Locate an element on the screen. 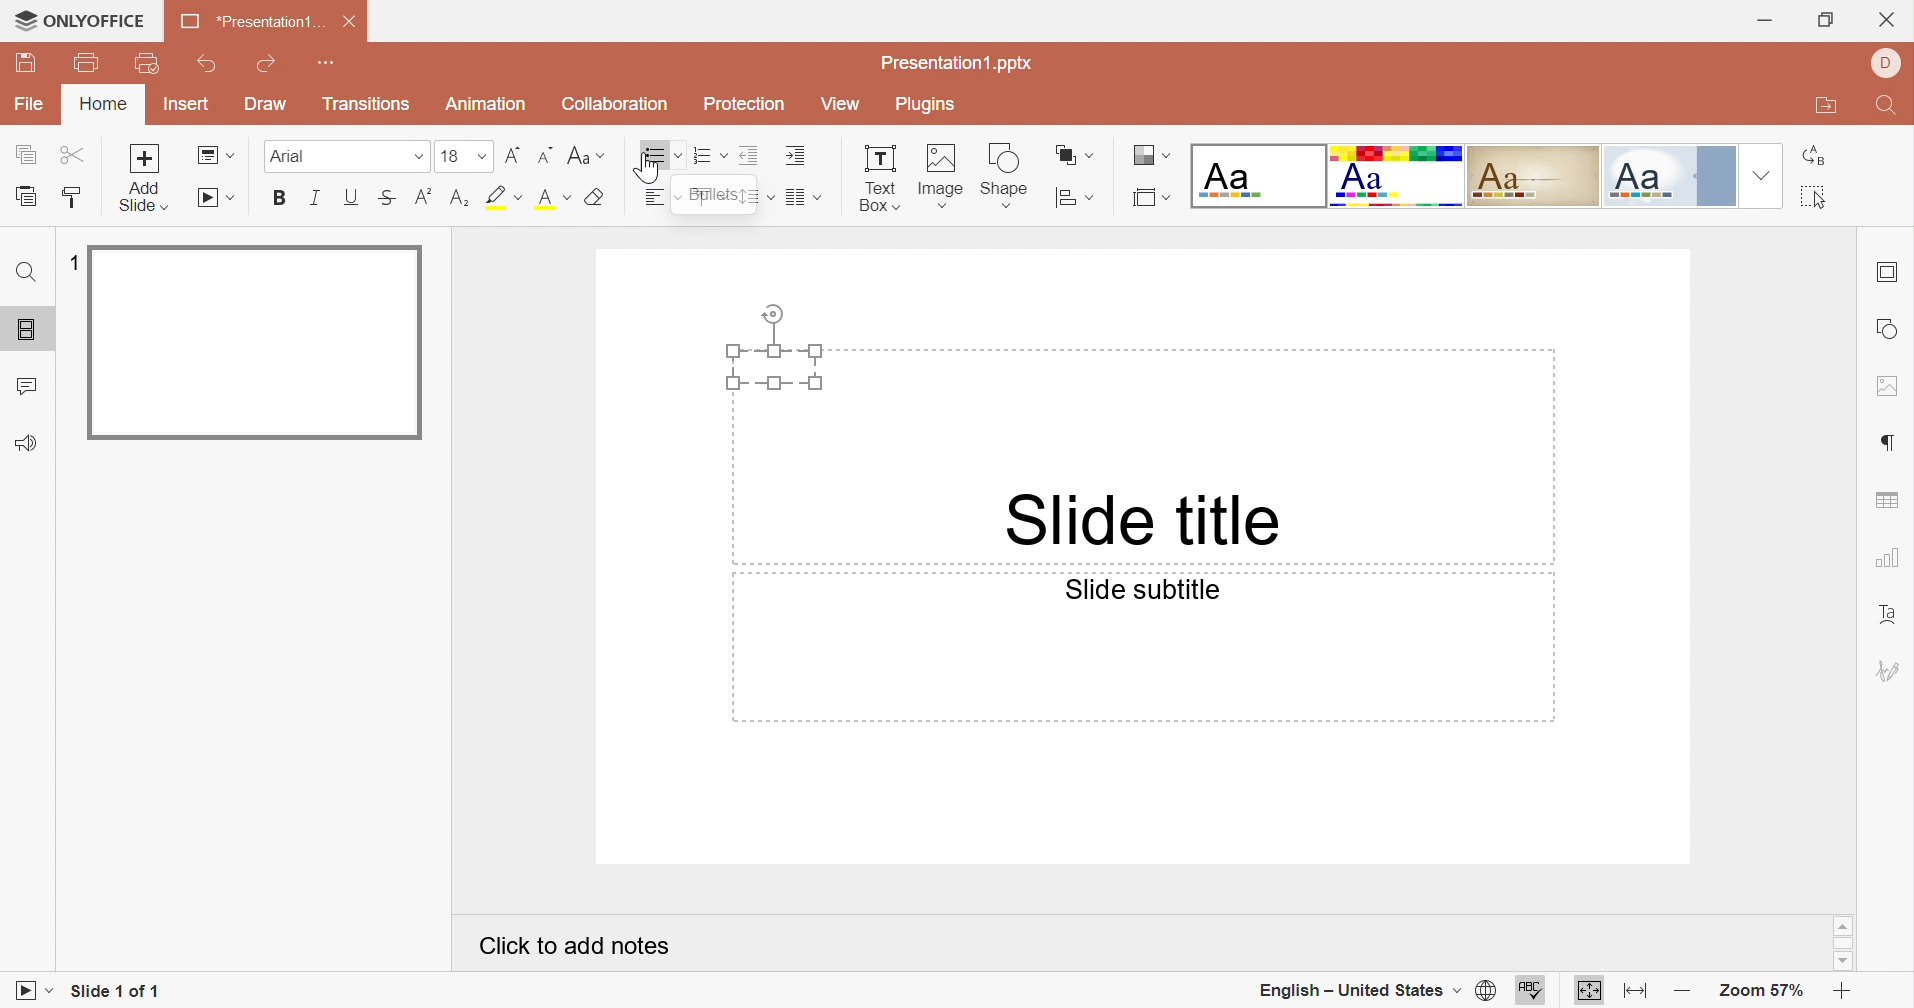 The width and height of the screenshot is (1914, 1008). Slide is located at coordinates (258, 345).